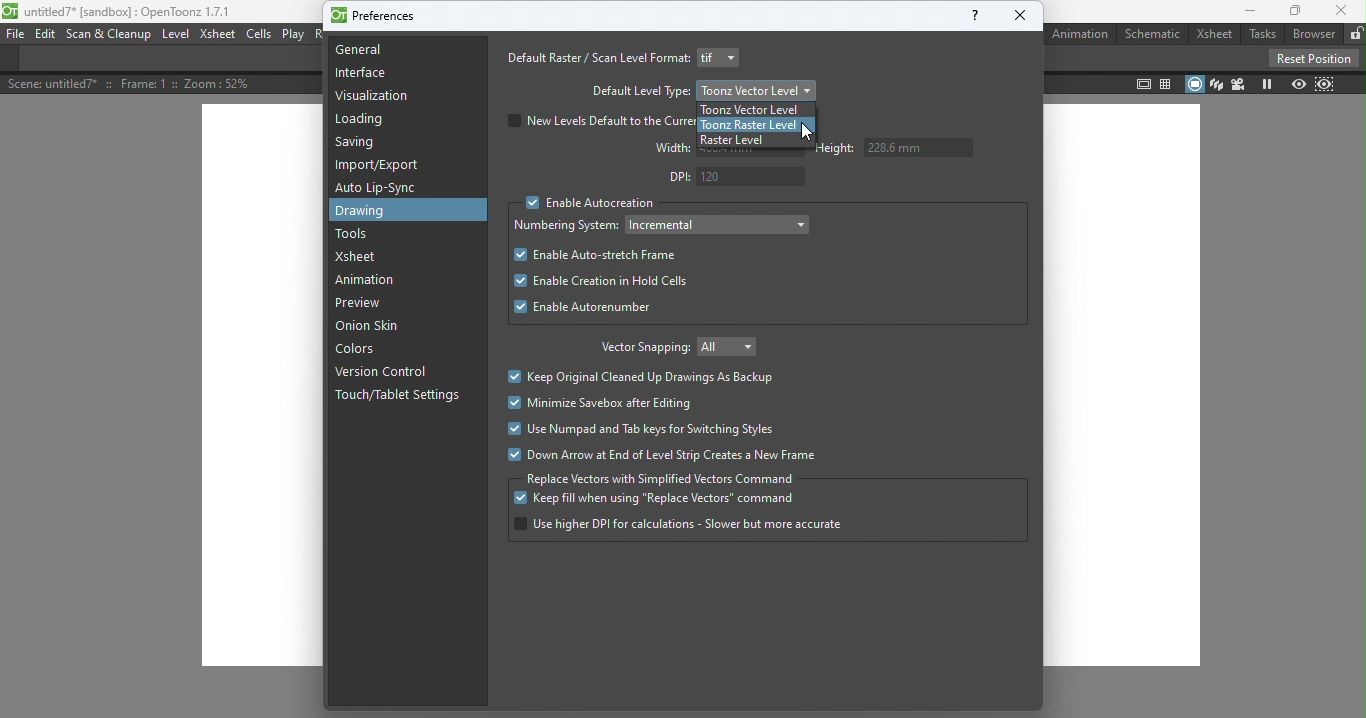 This screenshot has width=1366, height=718. I want to click on Default raster/scan level format, so click(594, 58).